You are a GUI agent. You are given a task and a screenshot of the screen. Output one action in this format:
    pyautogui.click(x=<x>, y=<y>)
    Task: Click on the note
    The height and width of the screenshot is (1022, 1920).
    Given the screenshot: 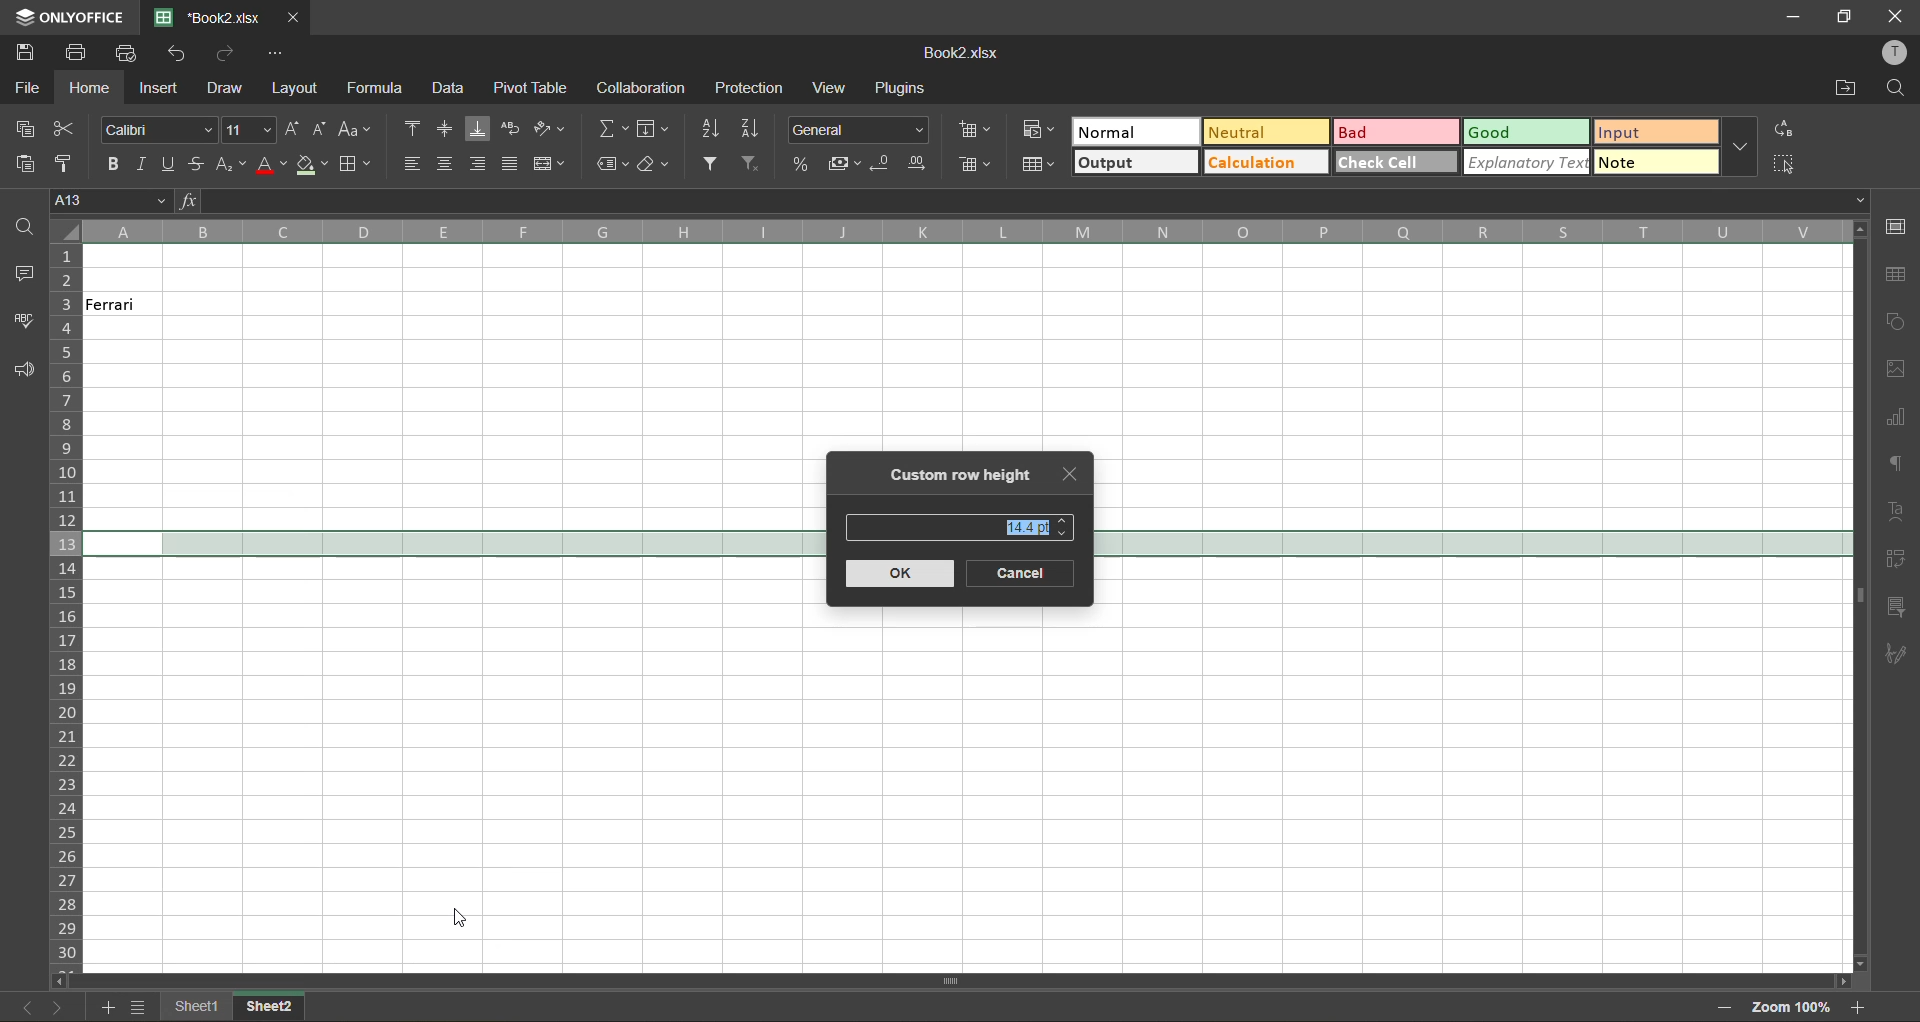 What is the action you would take?
    pyautogui.click(x=1653, y=160)
    